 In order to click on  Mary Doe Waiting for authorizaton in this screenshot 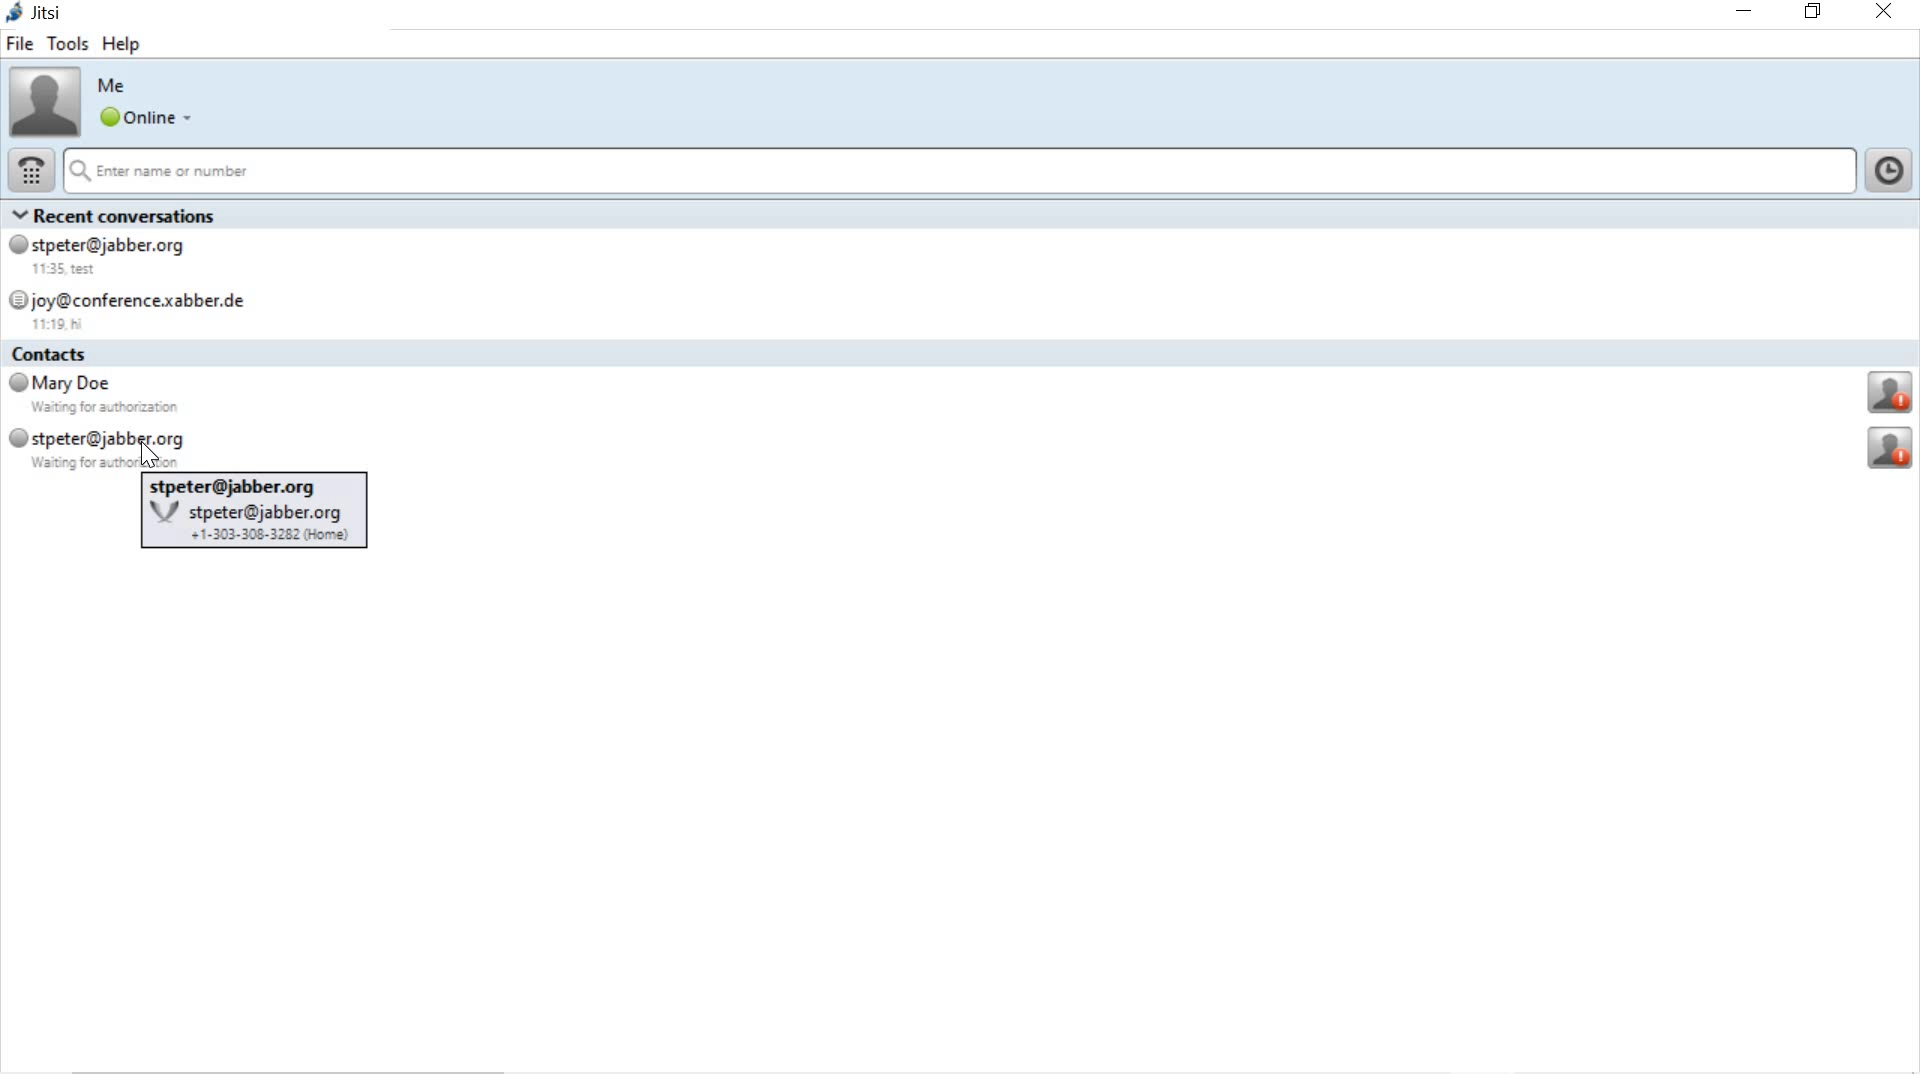, I will do `click(97, 397)`.